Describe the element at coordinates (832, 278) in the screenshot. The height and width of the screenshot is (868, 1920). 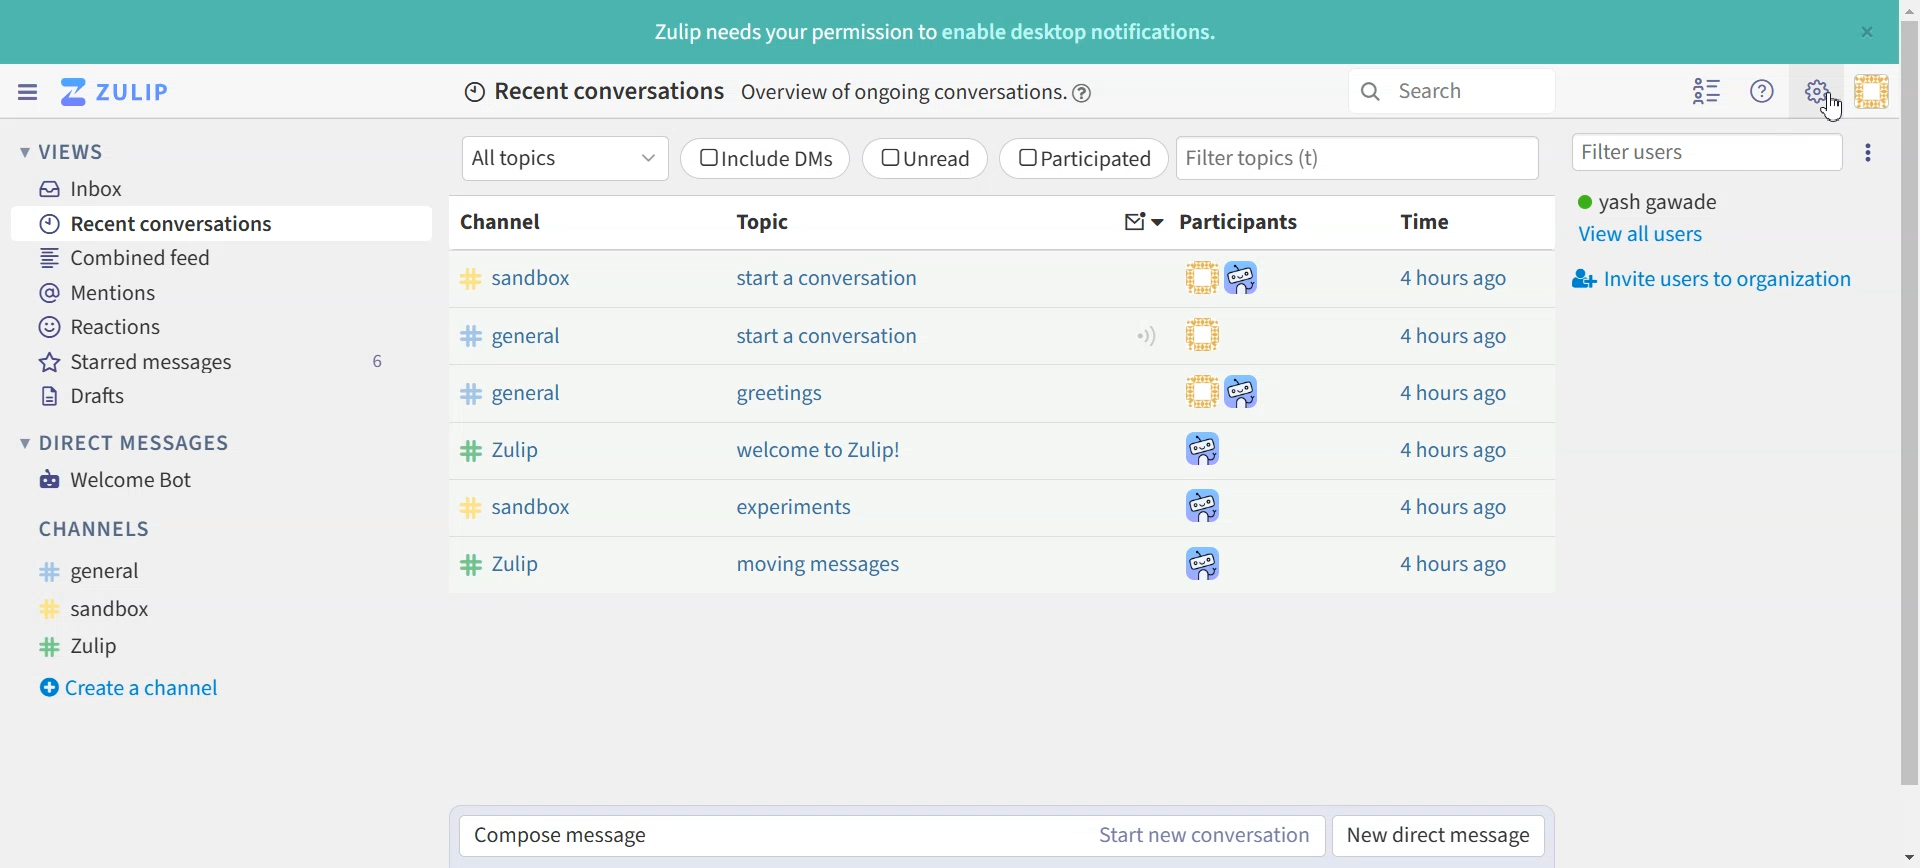
I see `Start a conversation` at that location.